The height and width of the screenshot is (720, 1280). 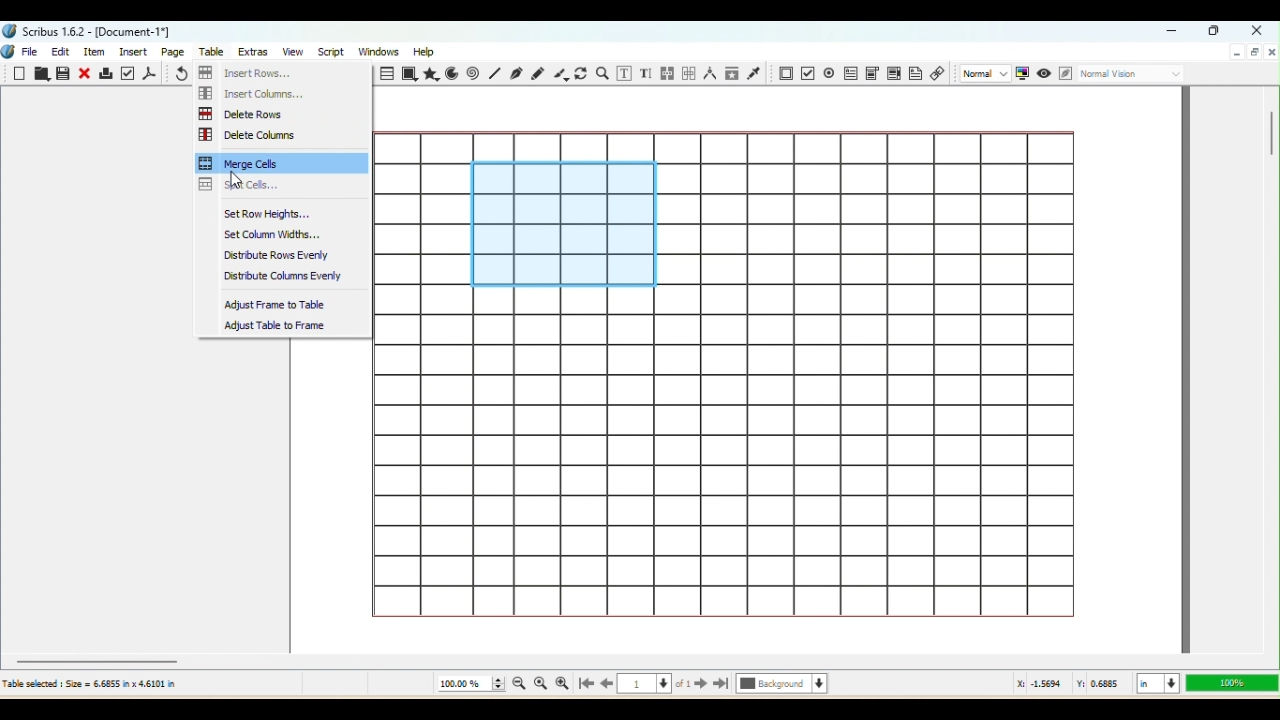 What do you see at coordinates (106, 75) in the screenshot?
I see `Print` at bounding box center [106, 75].